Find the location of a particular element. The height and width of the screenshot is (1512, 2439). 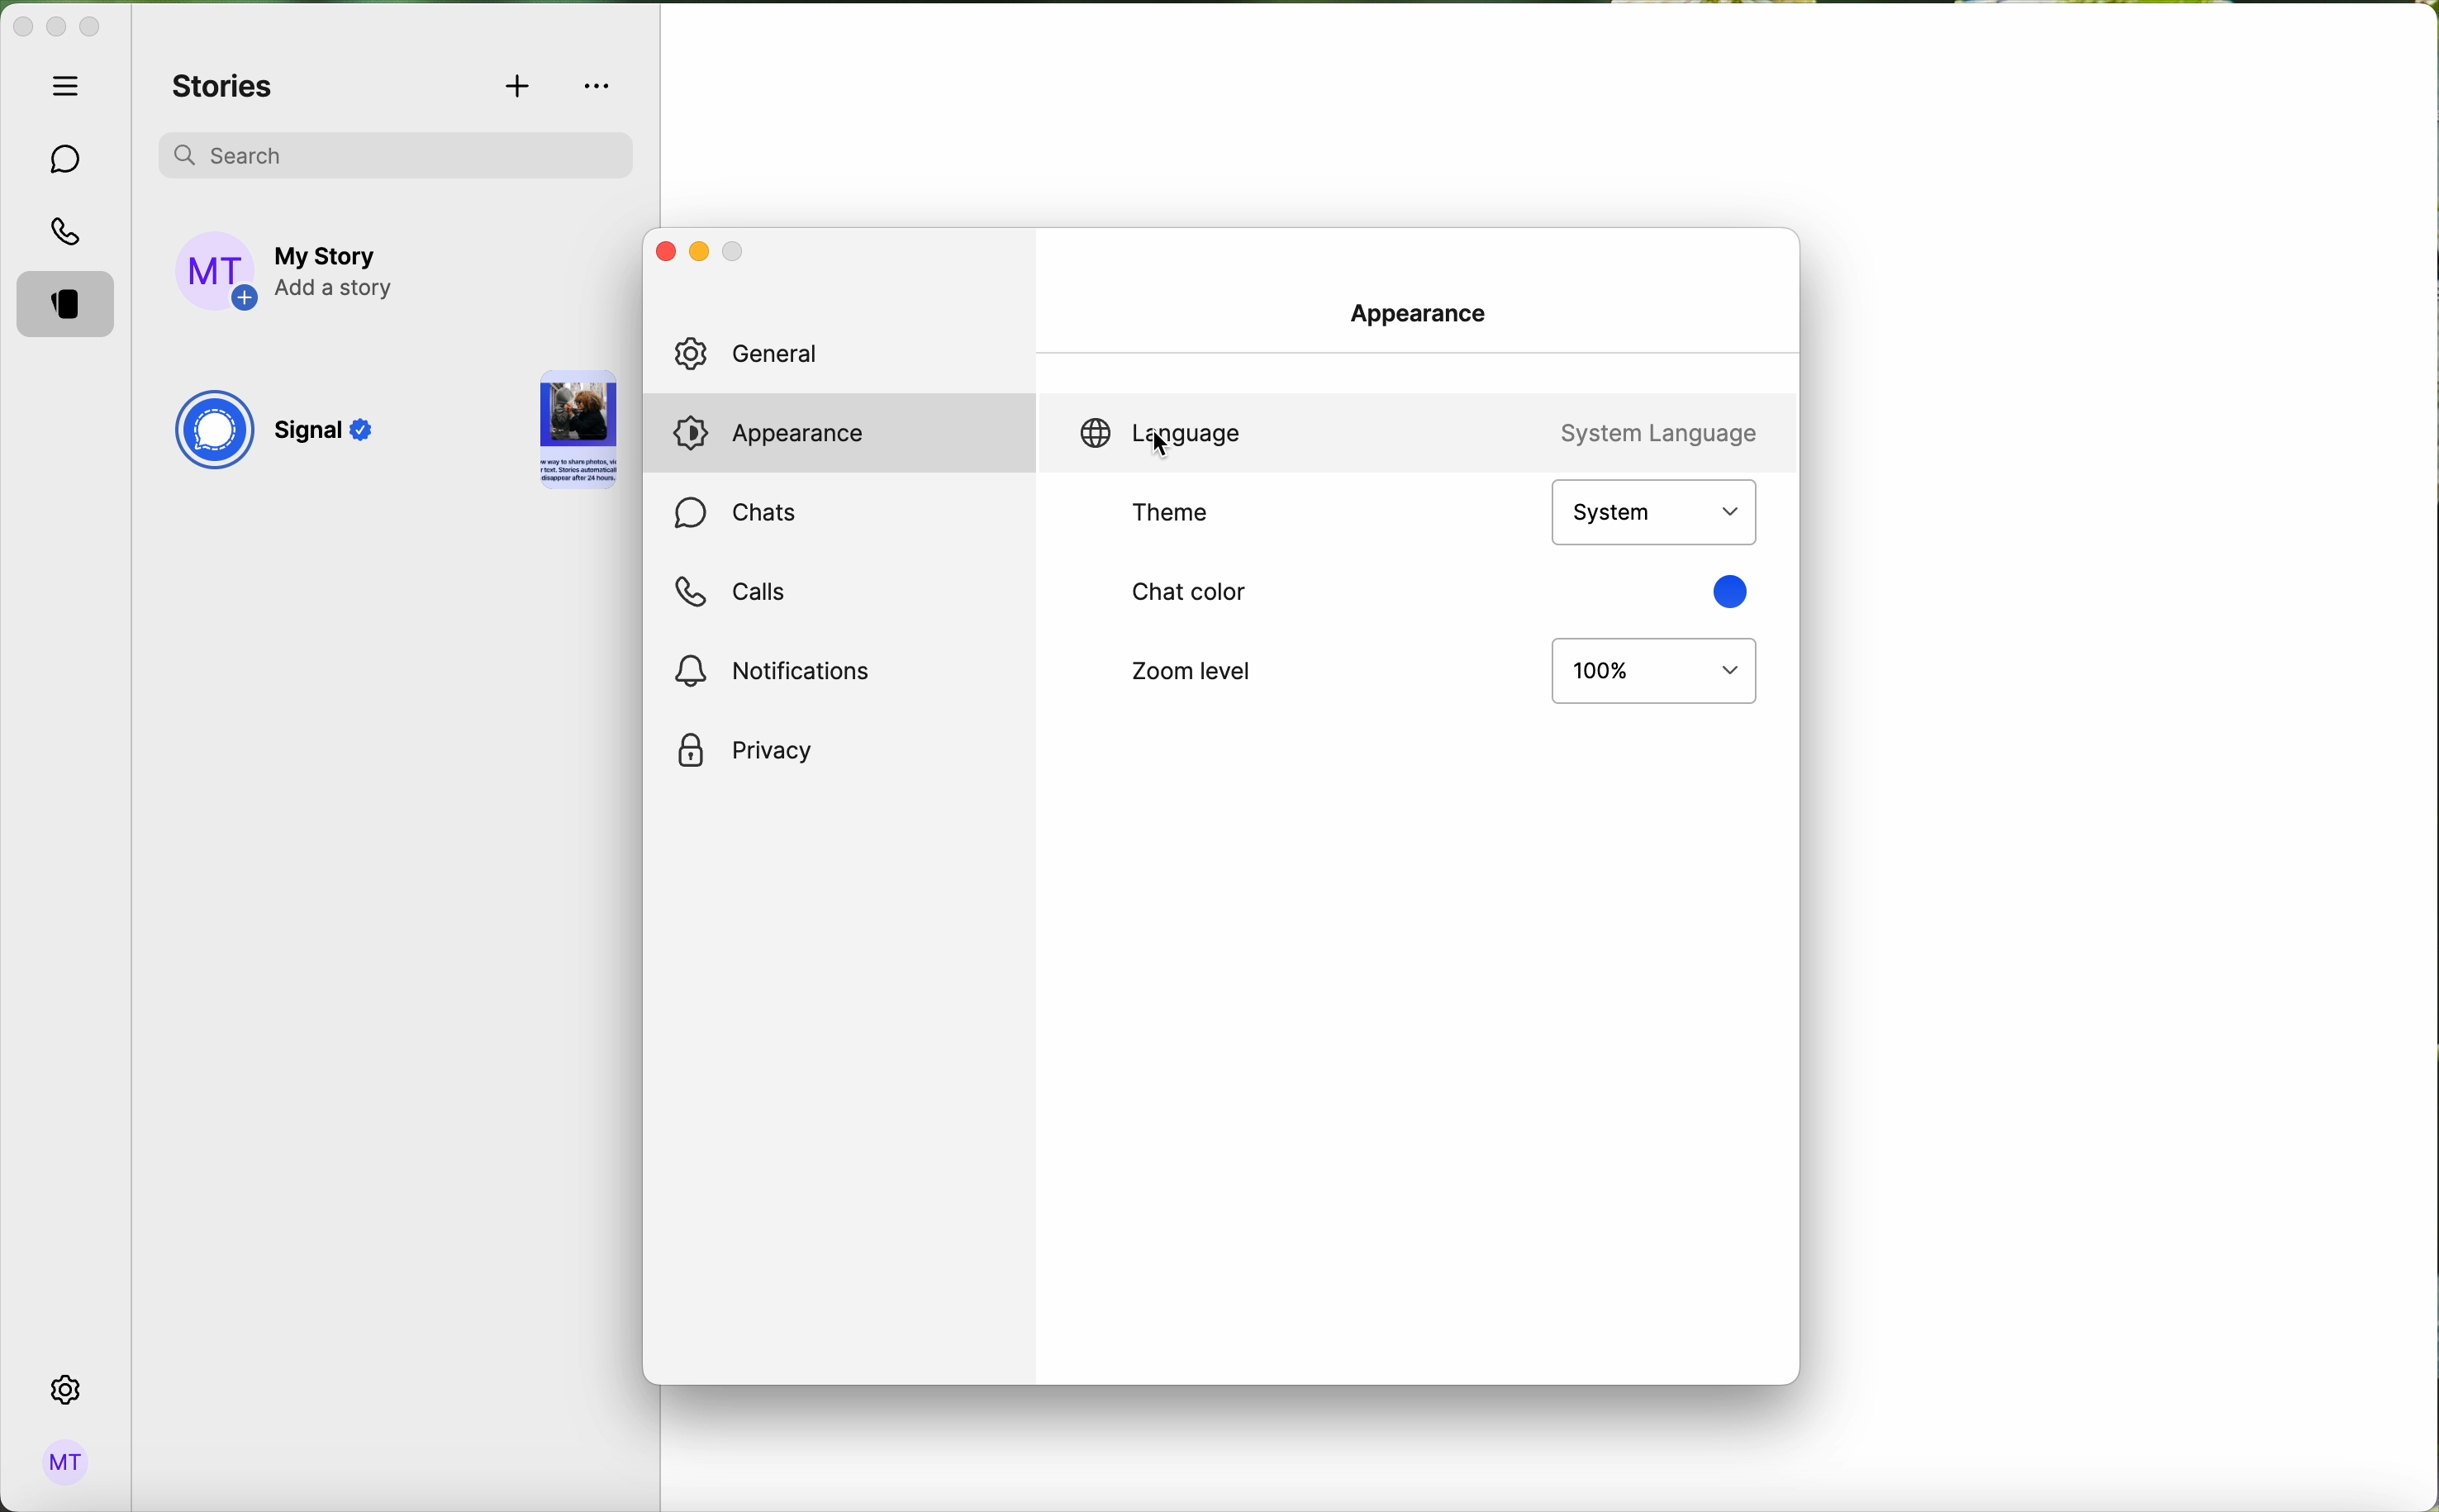

signal logo is located at coordinates (213, 433).